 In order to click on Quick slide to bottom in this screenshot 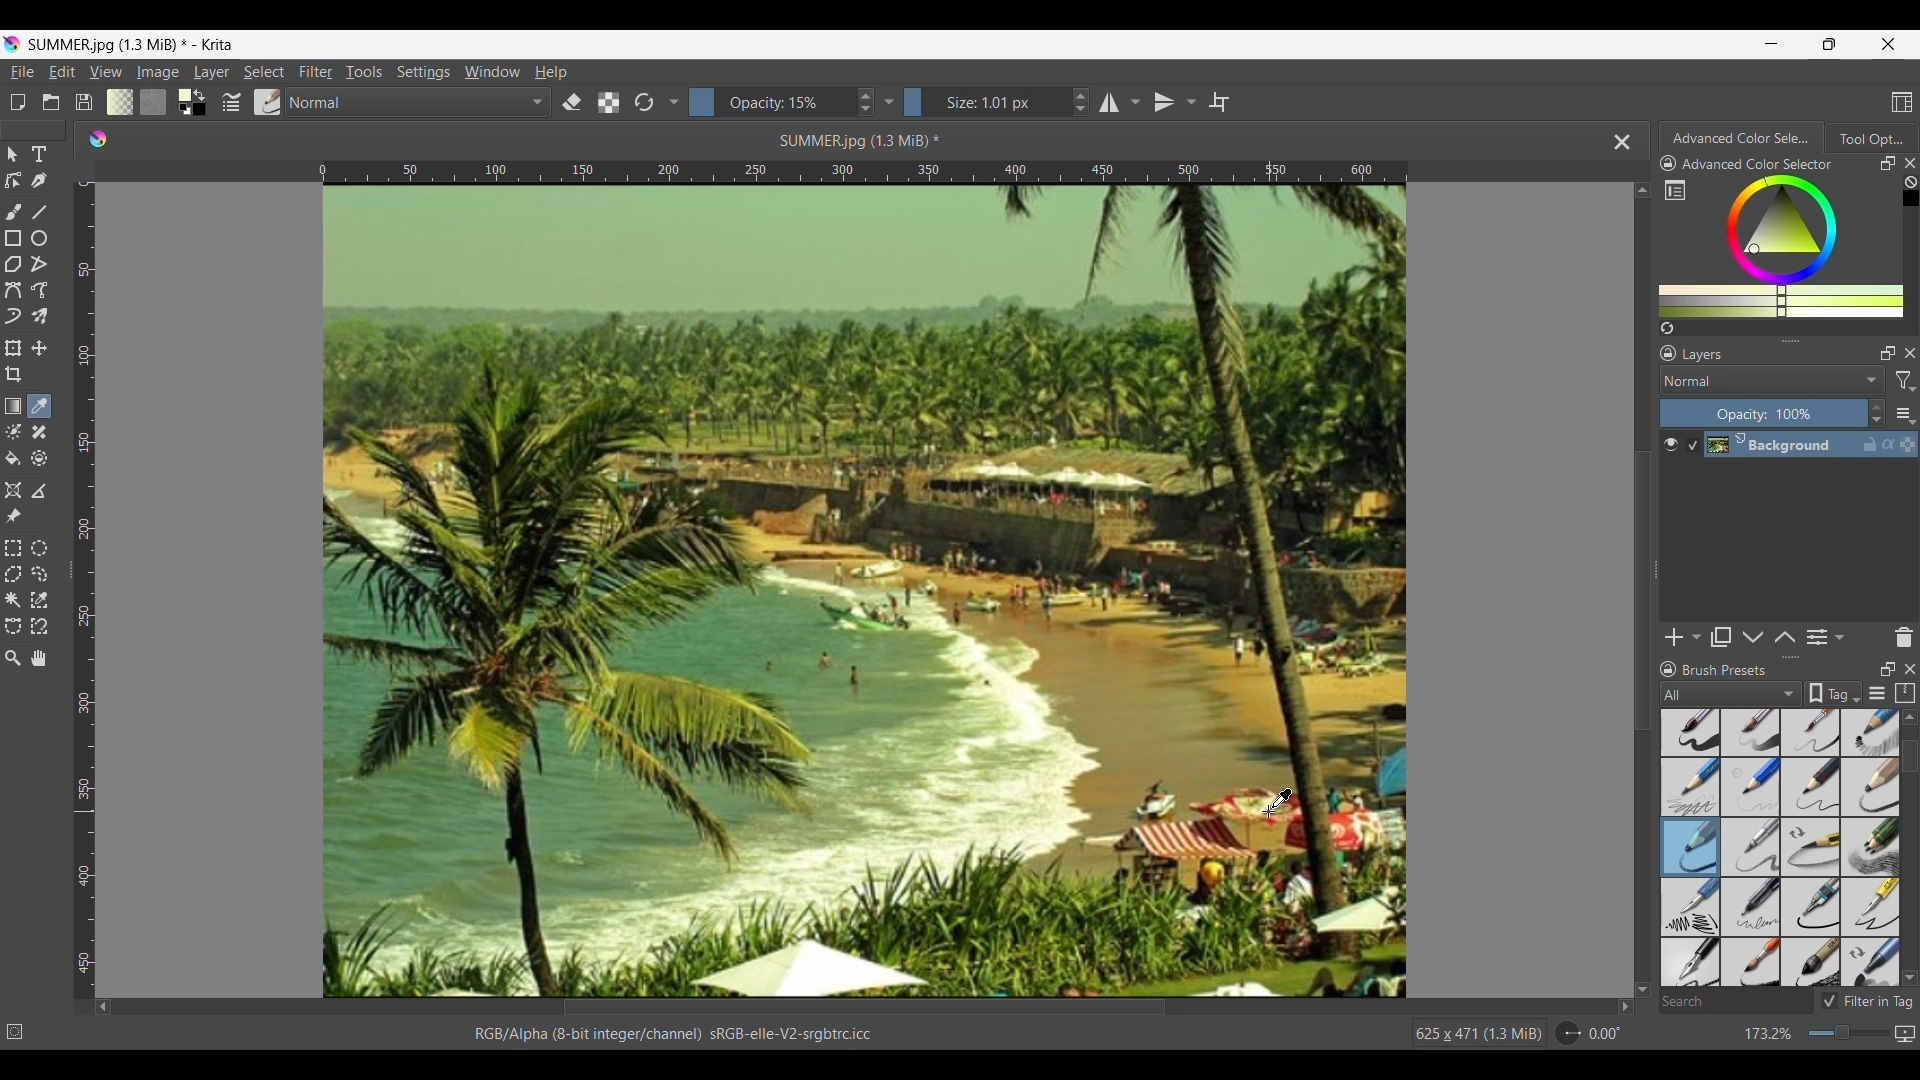, I will do `click(1643, 990)`.